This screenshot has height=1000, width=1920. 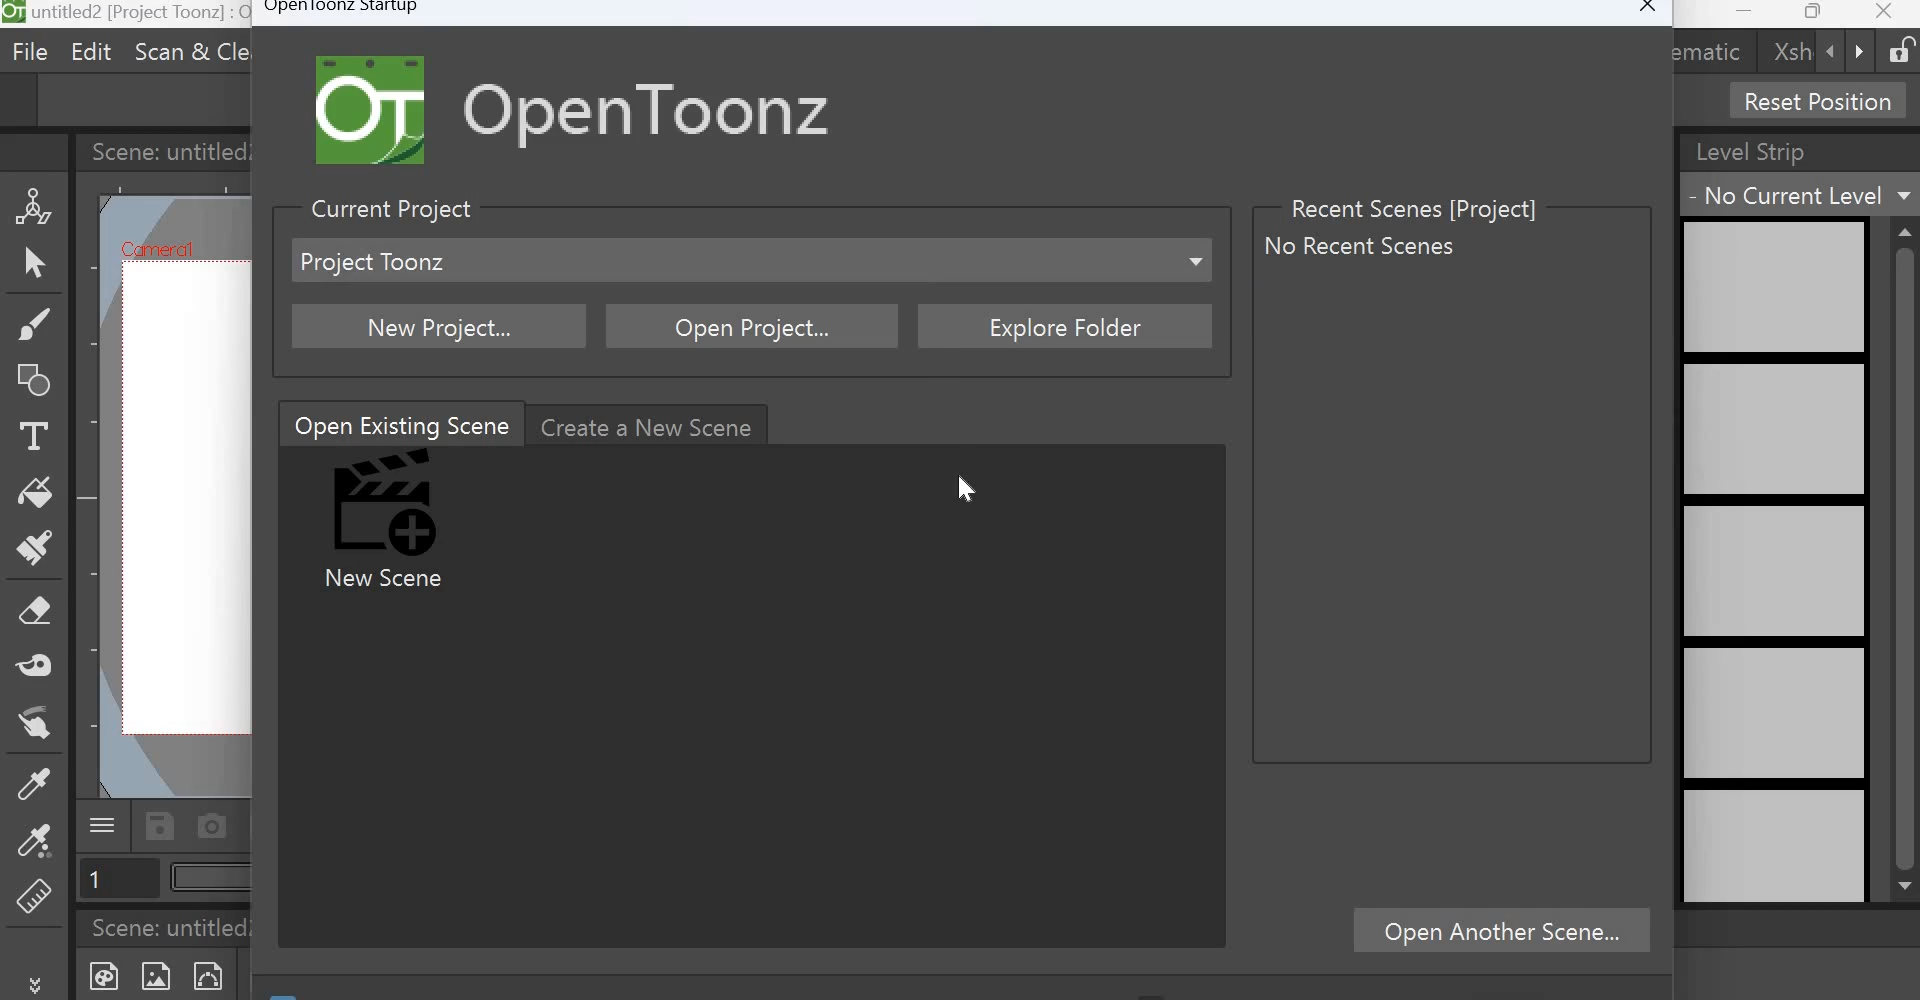 What do you see at coordinates (127, 15) in the screenshot?
I see `untitled 2[sandbox] : OpenToonz` at bounding box center [127, 15].